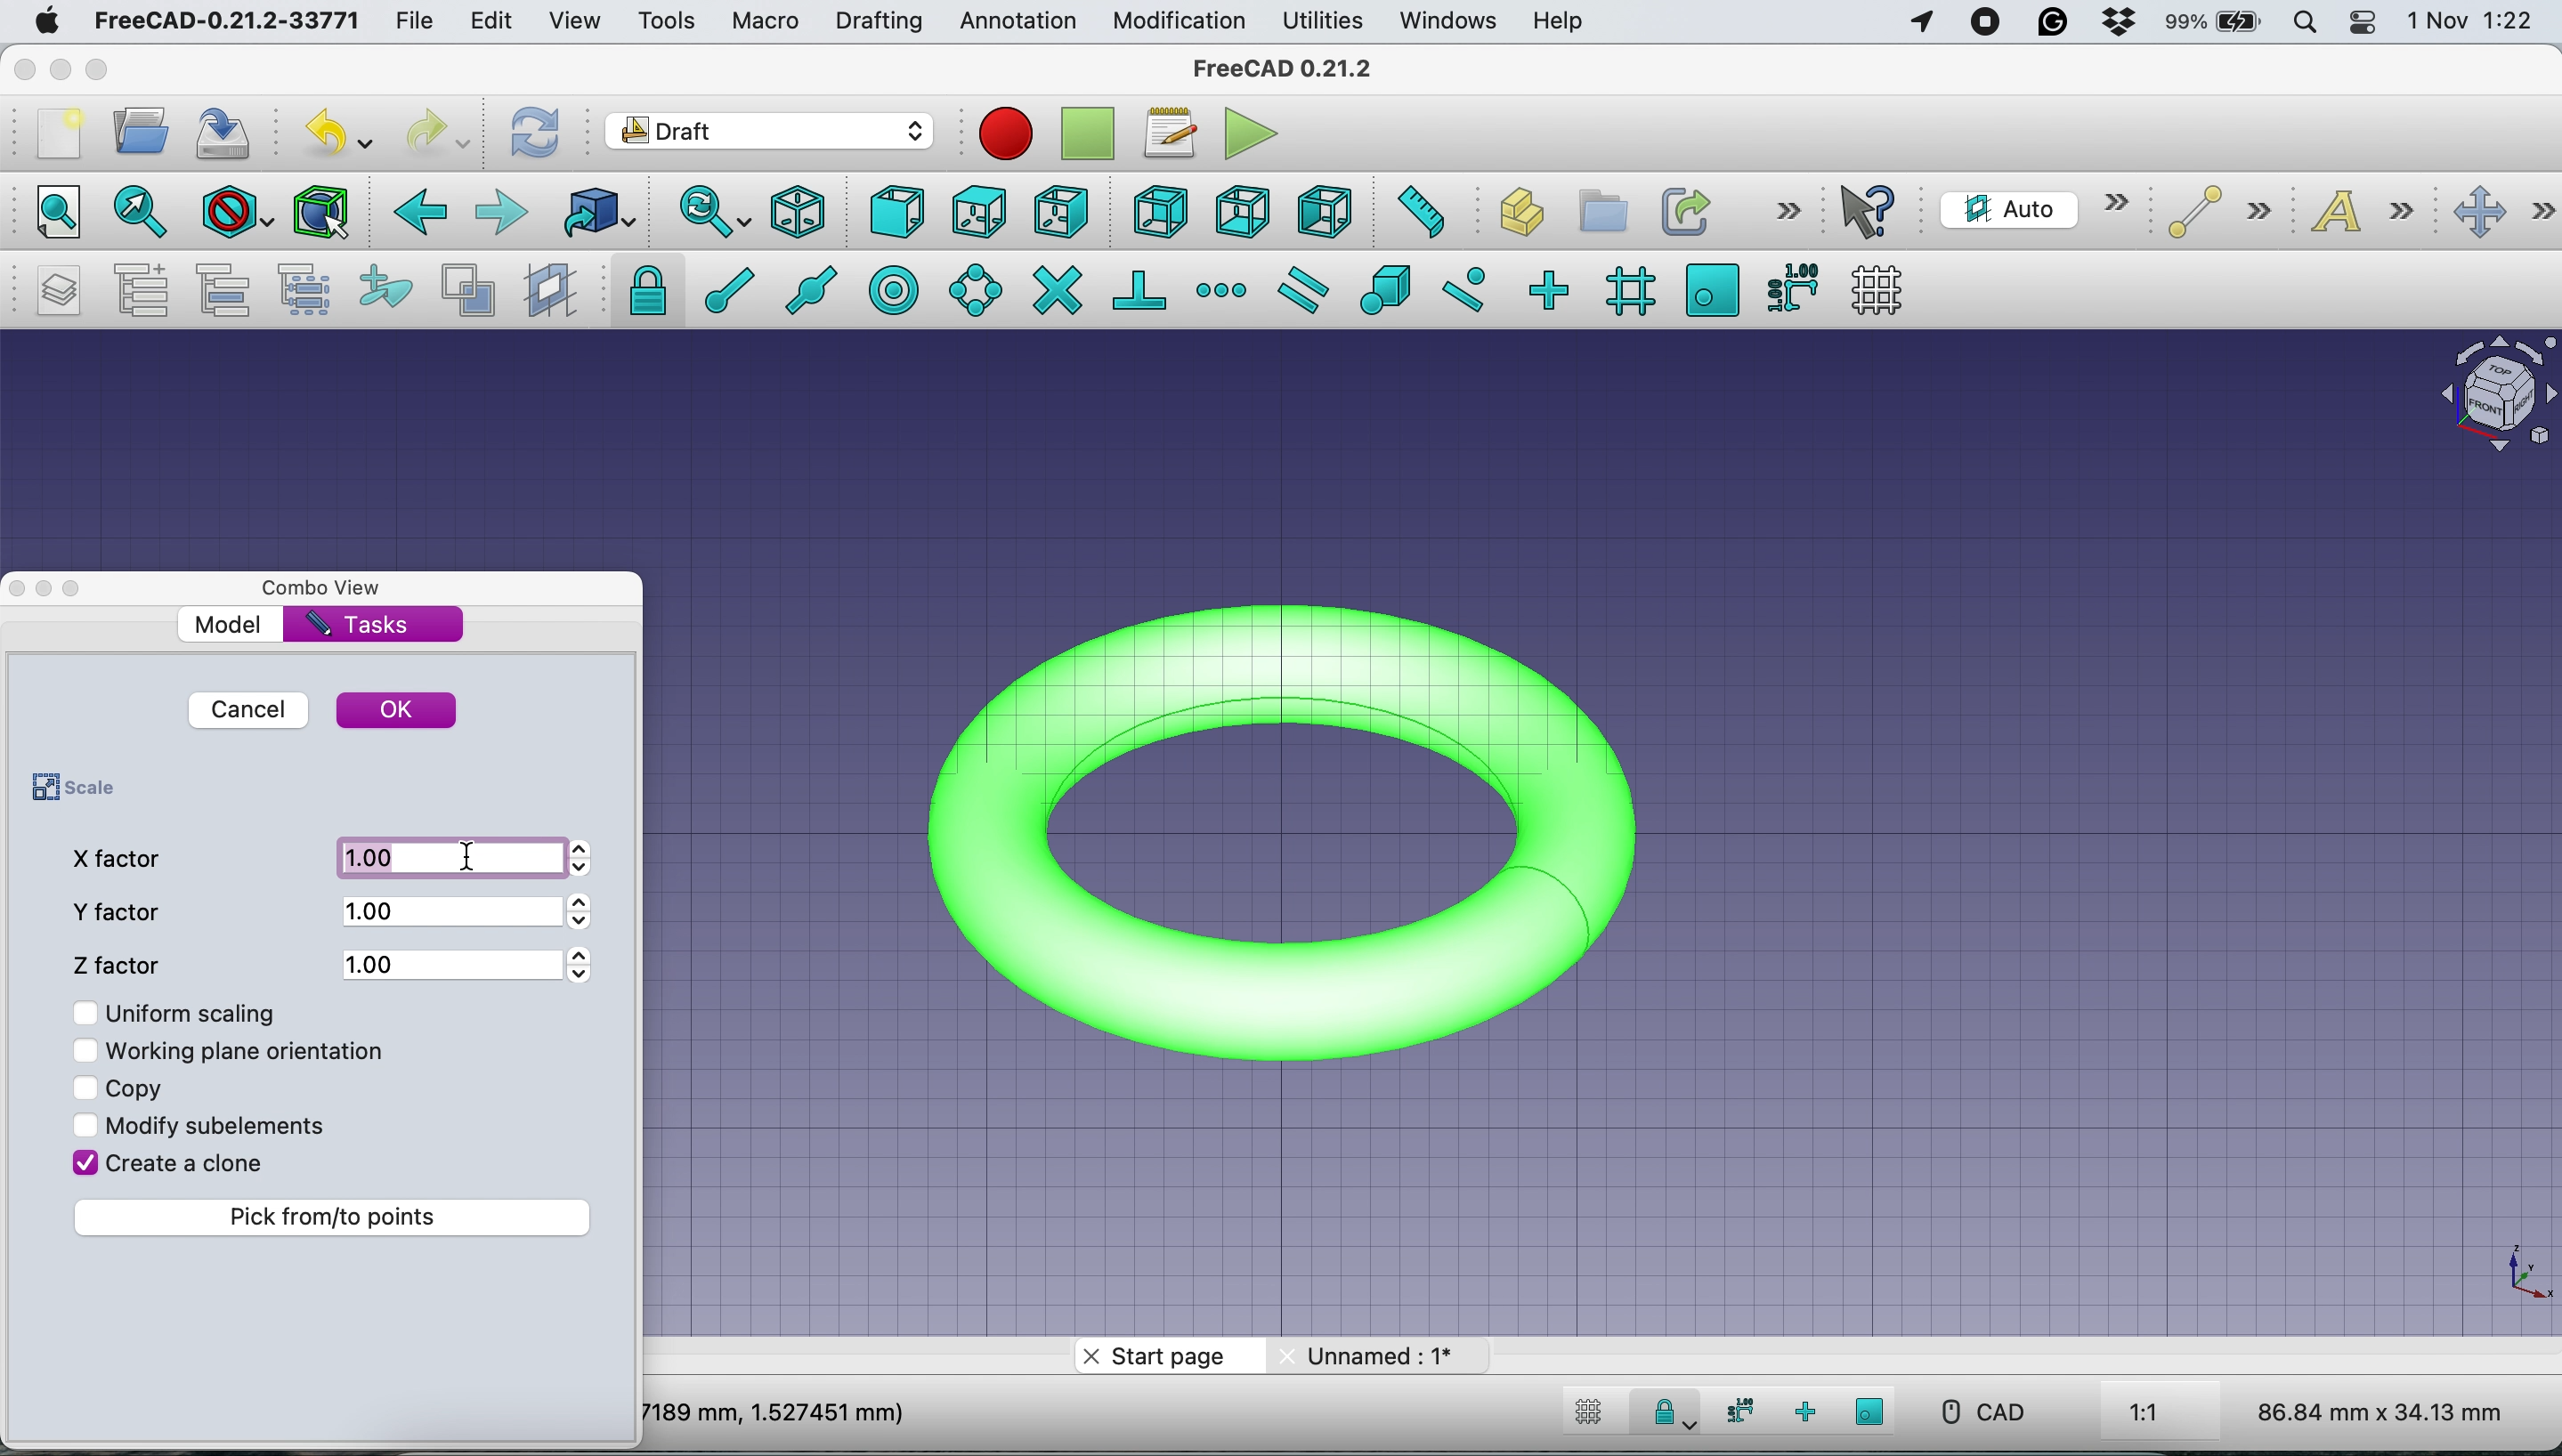  Describe the element at coordinates (378, 290) in the screenshot. I see `add to construction group` at that location.